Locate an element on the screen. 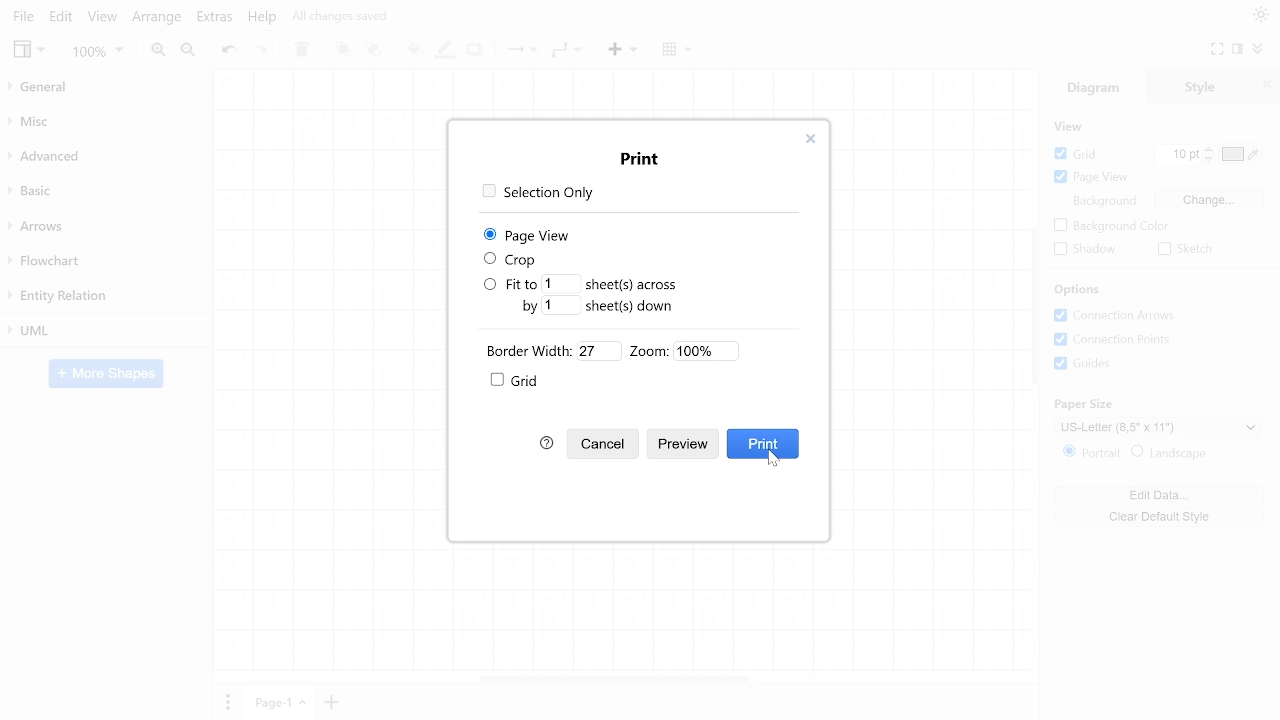  Table is located at coordinates (680, 50).